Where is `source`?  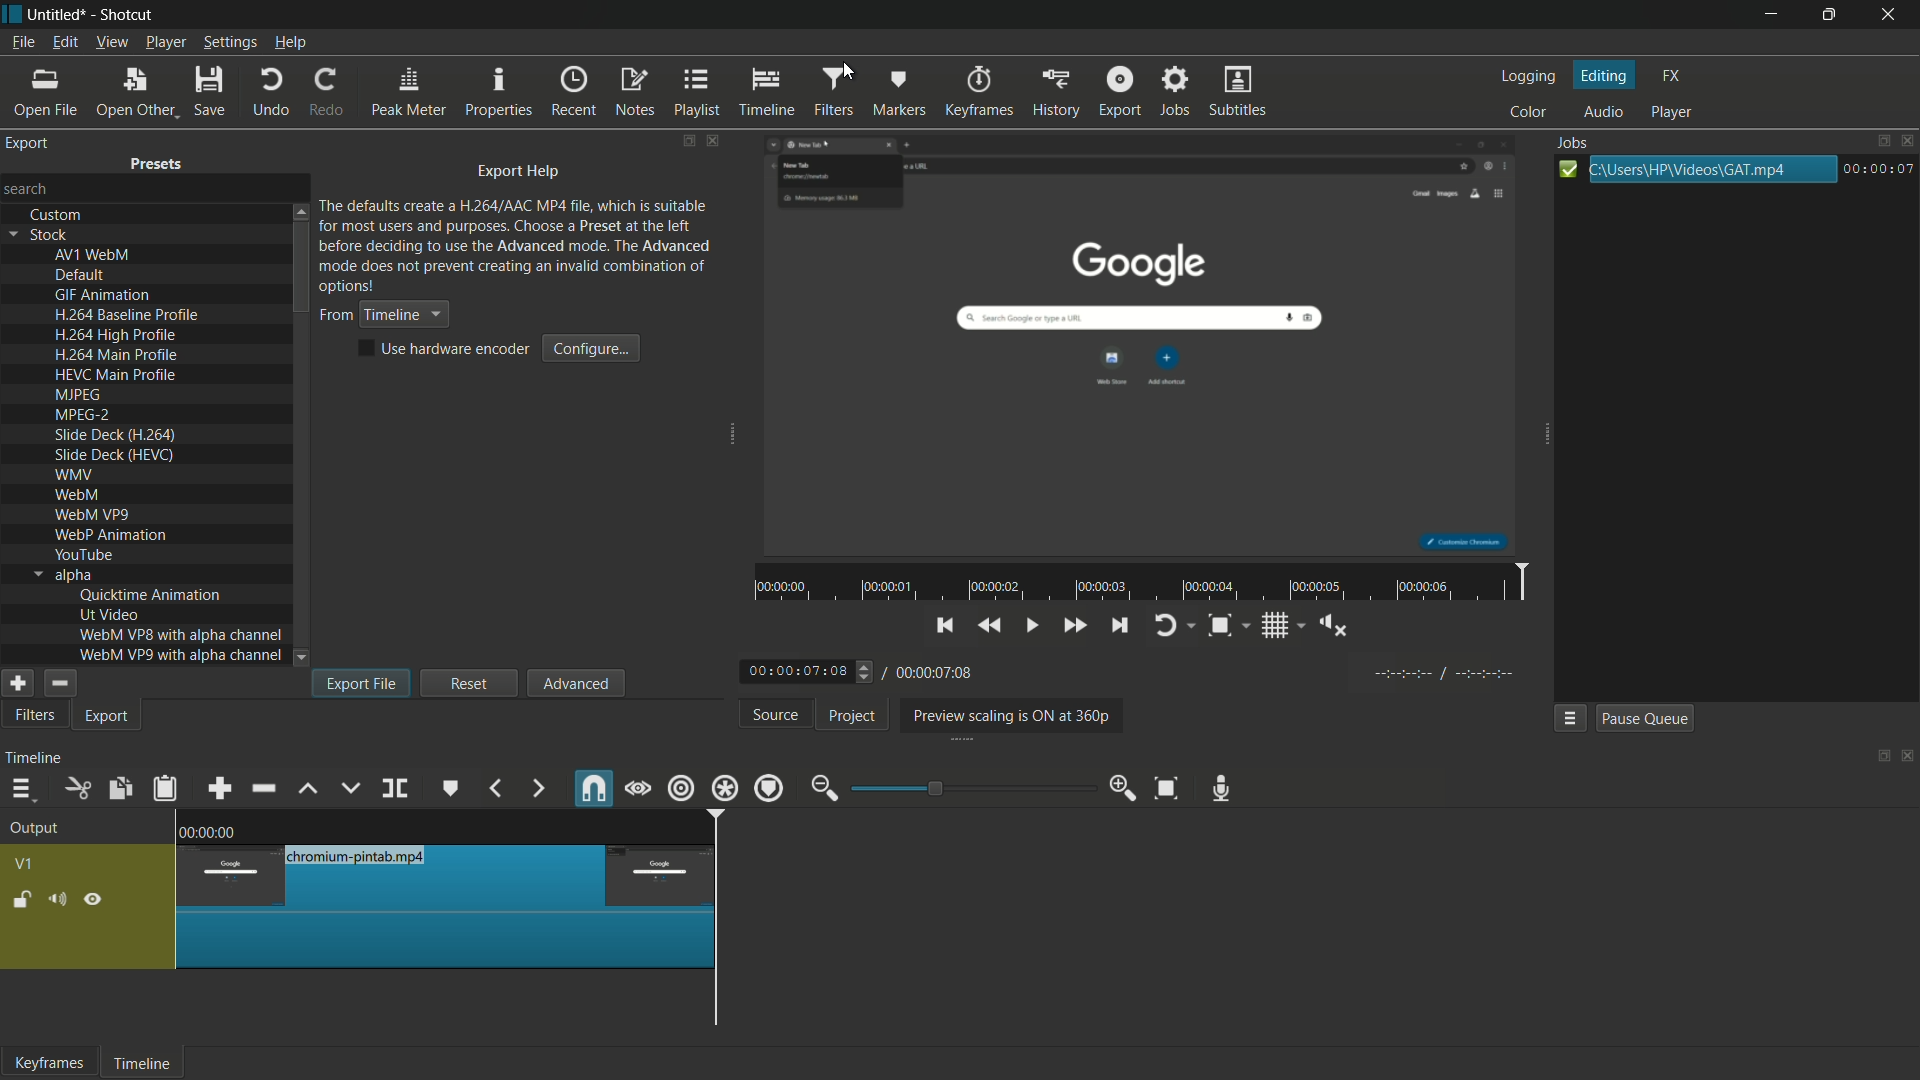 source is located at coordinates (777, 714).